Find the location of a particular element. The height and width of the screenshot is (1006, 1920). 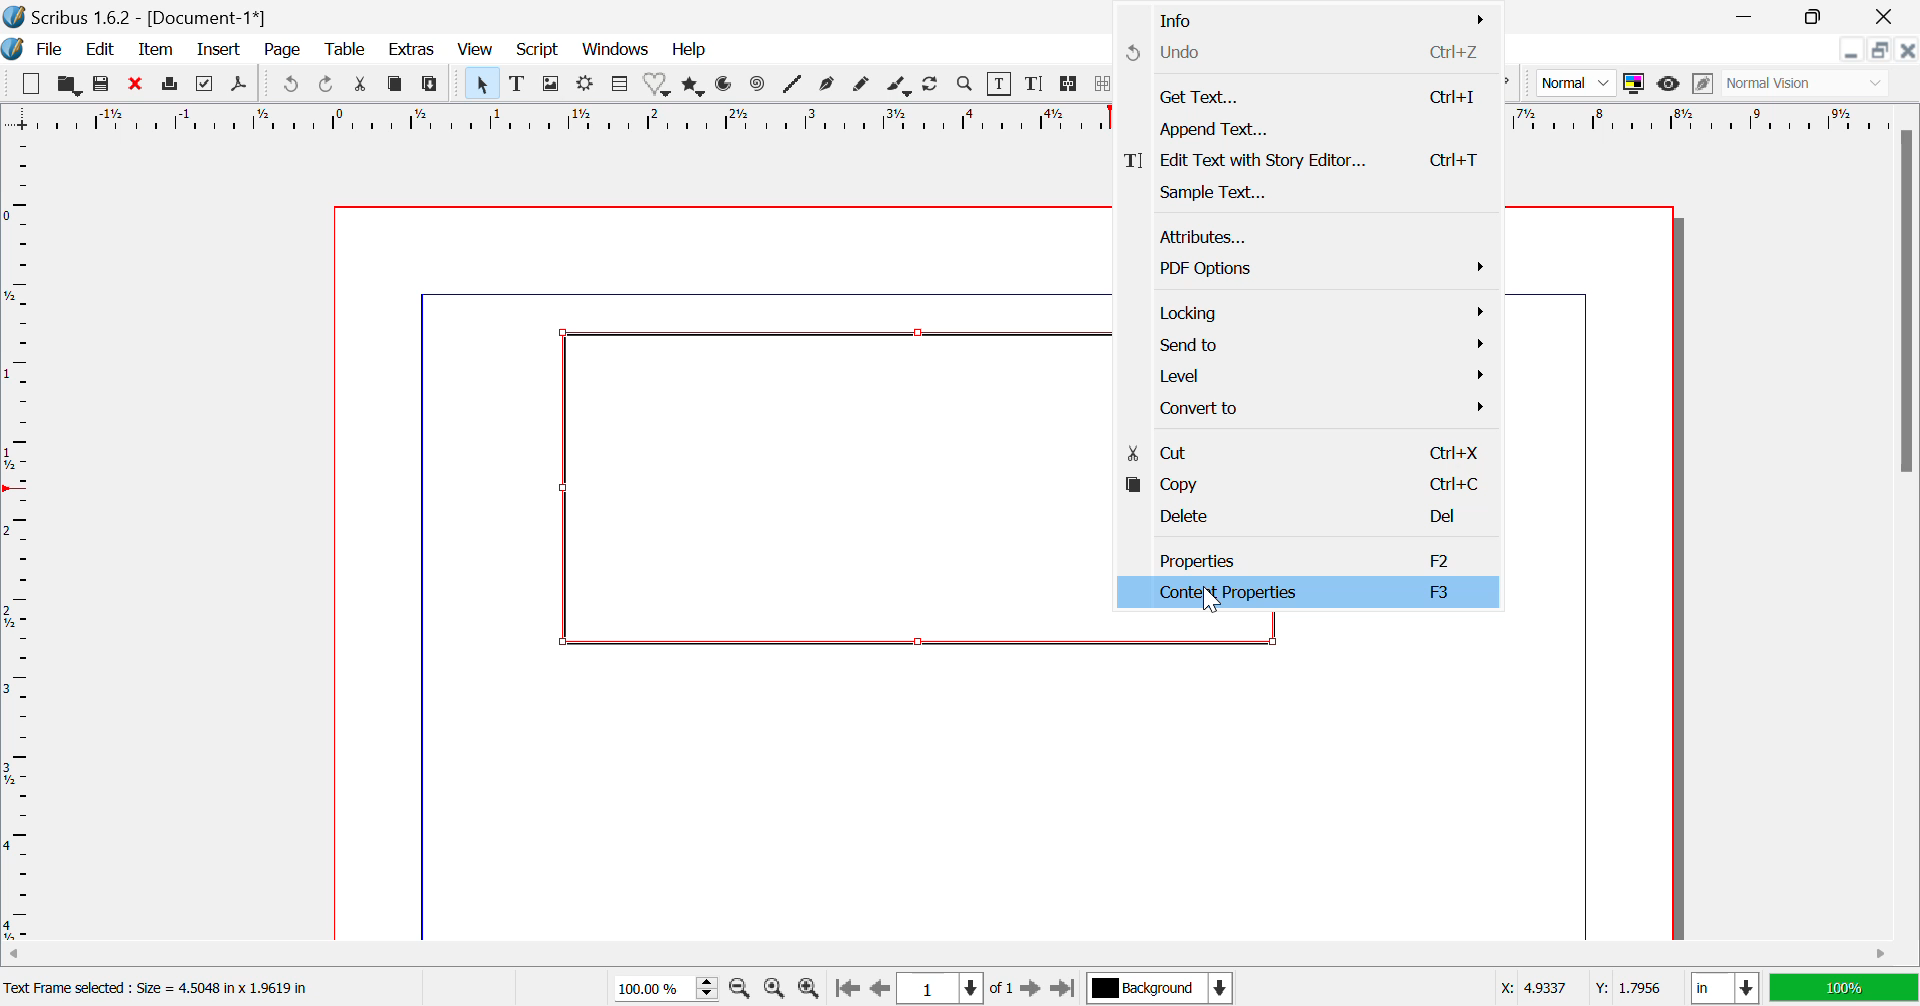

Minimize is located at coordinates (1882, 51).